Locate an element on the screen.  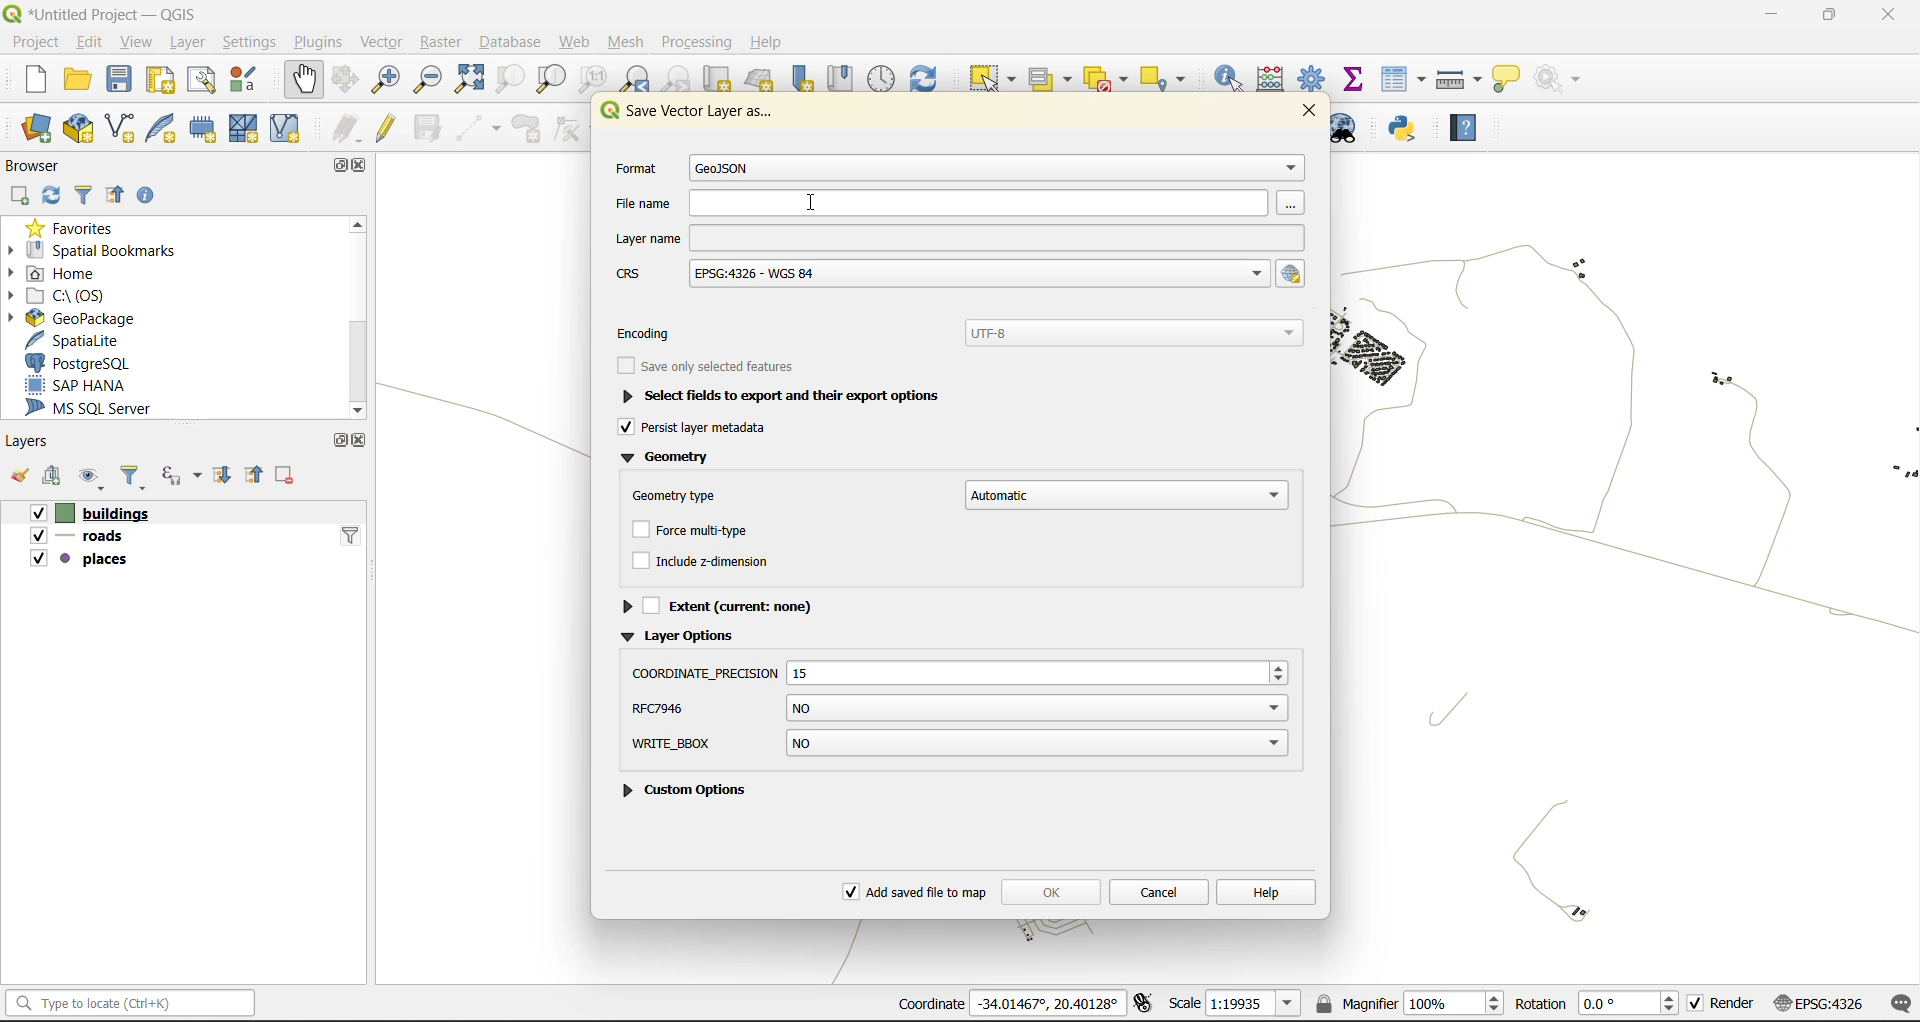
coordinates is located at coordinates (1014, 1005).